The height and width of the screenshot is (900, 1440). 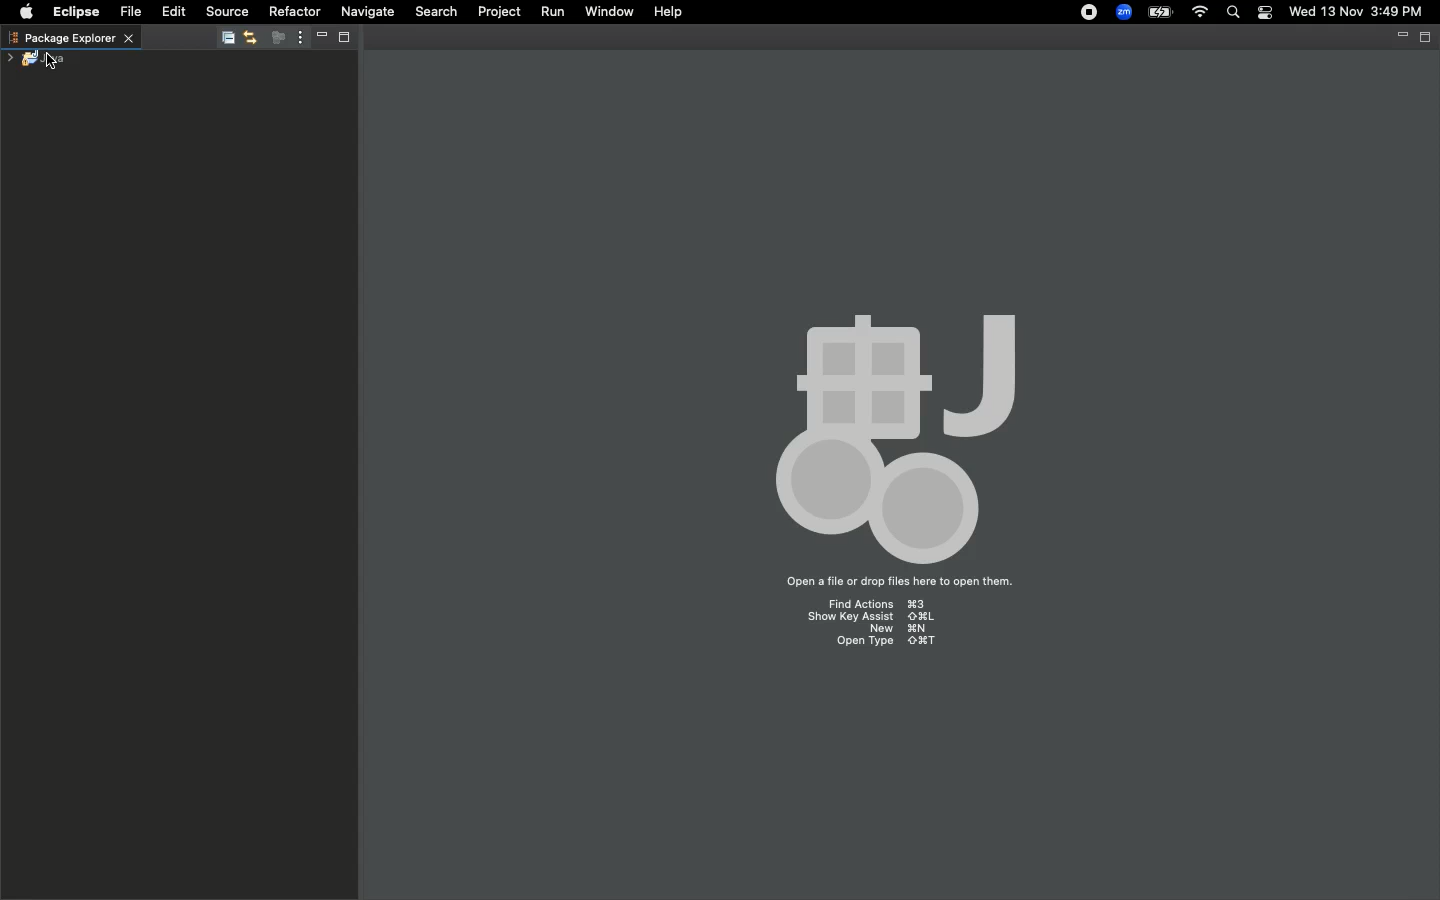 What do you see at coordinates (1267, 13) in the screenshot?
I see `Notification` at bounding box center [1267, 13].